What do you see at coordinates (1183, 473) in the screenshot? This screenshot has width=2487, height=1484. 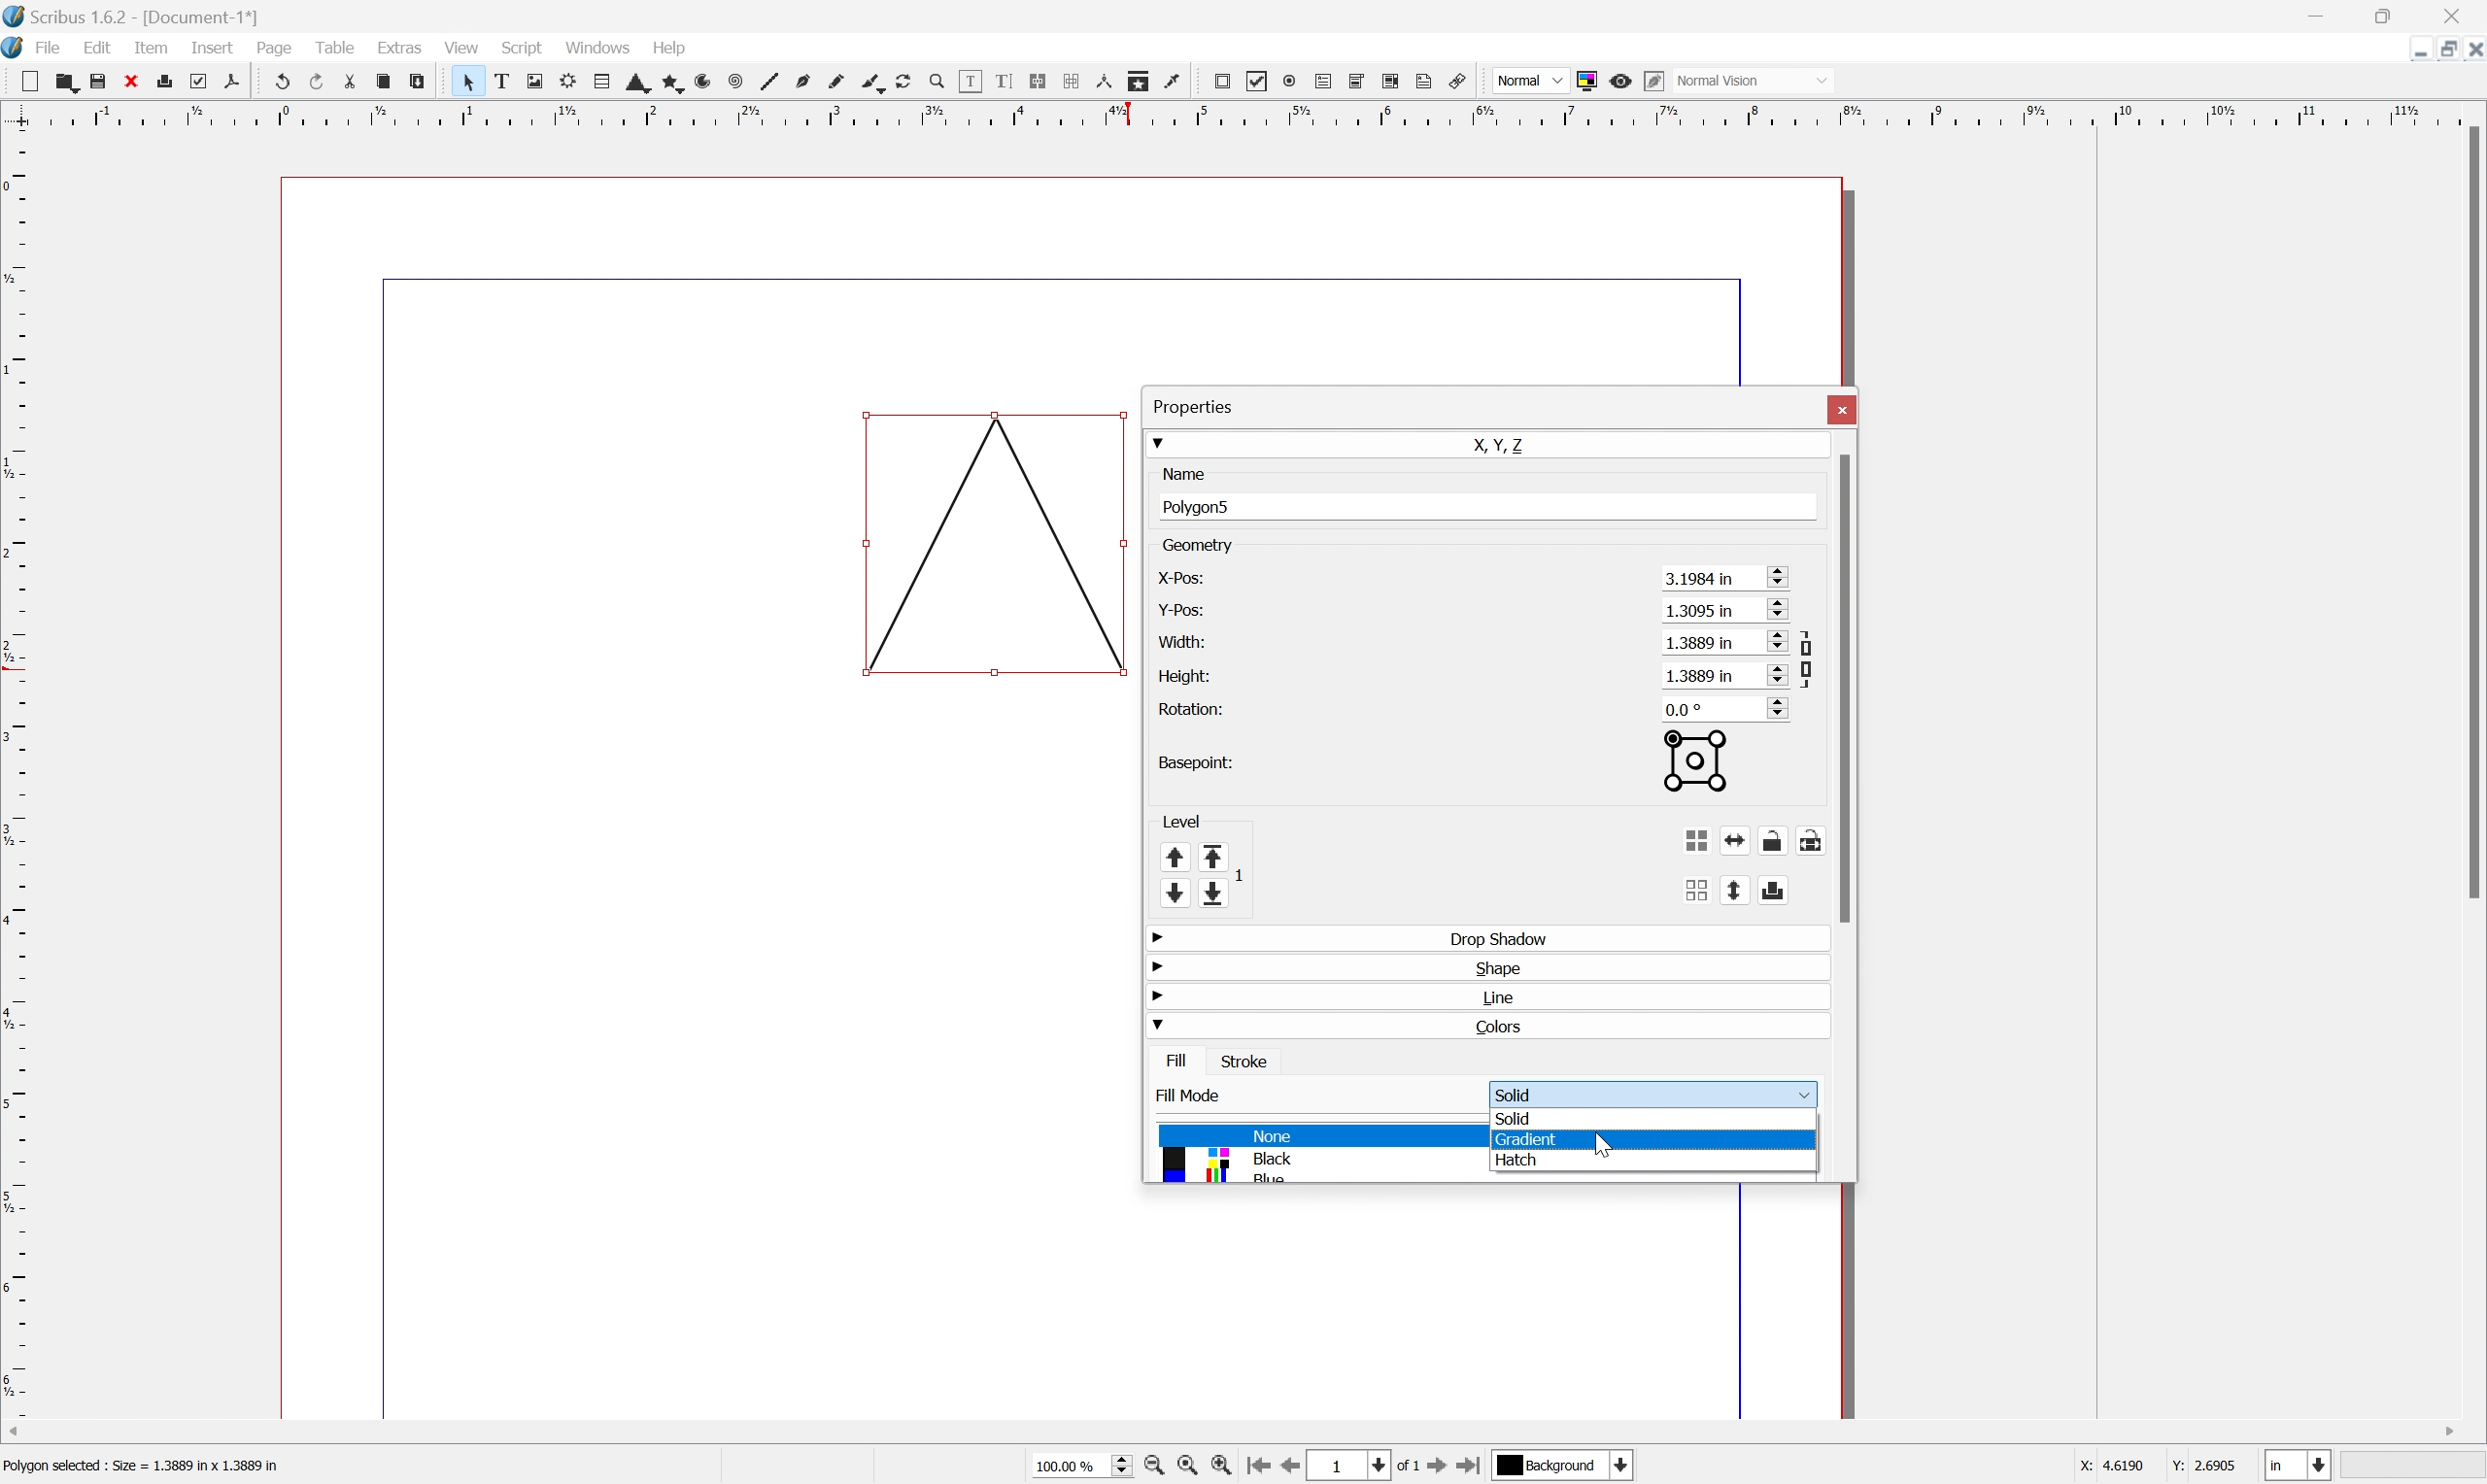 I see `Name` at bounding box center [1183, 473].